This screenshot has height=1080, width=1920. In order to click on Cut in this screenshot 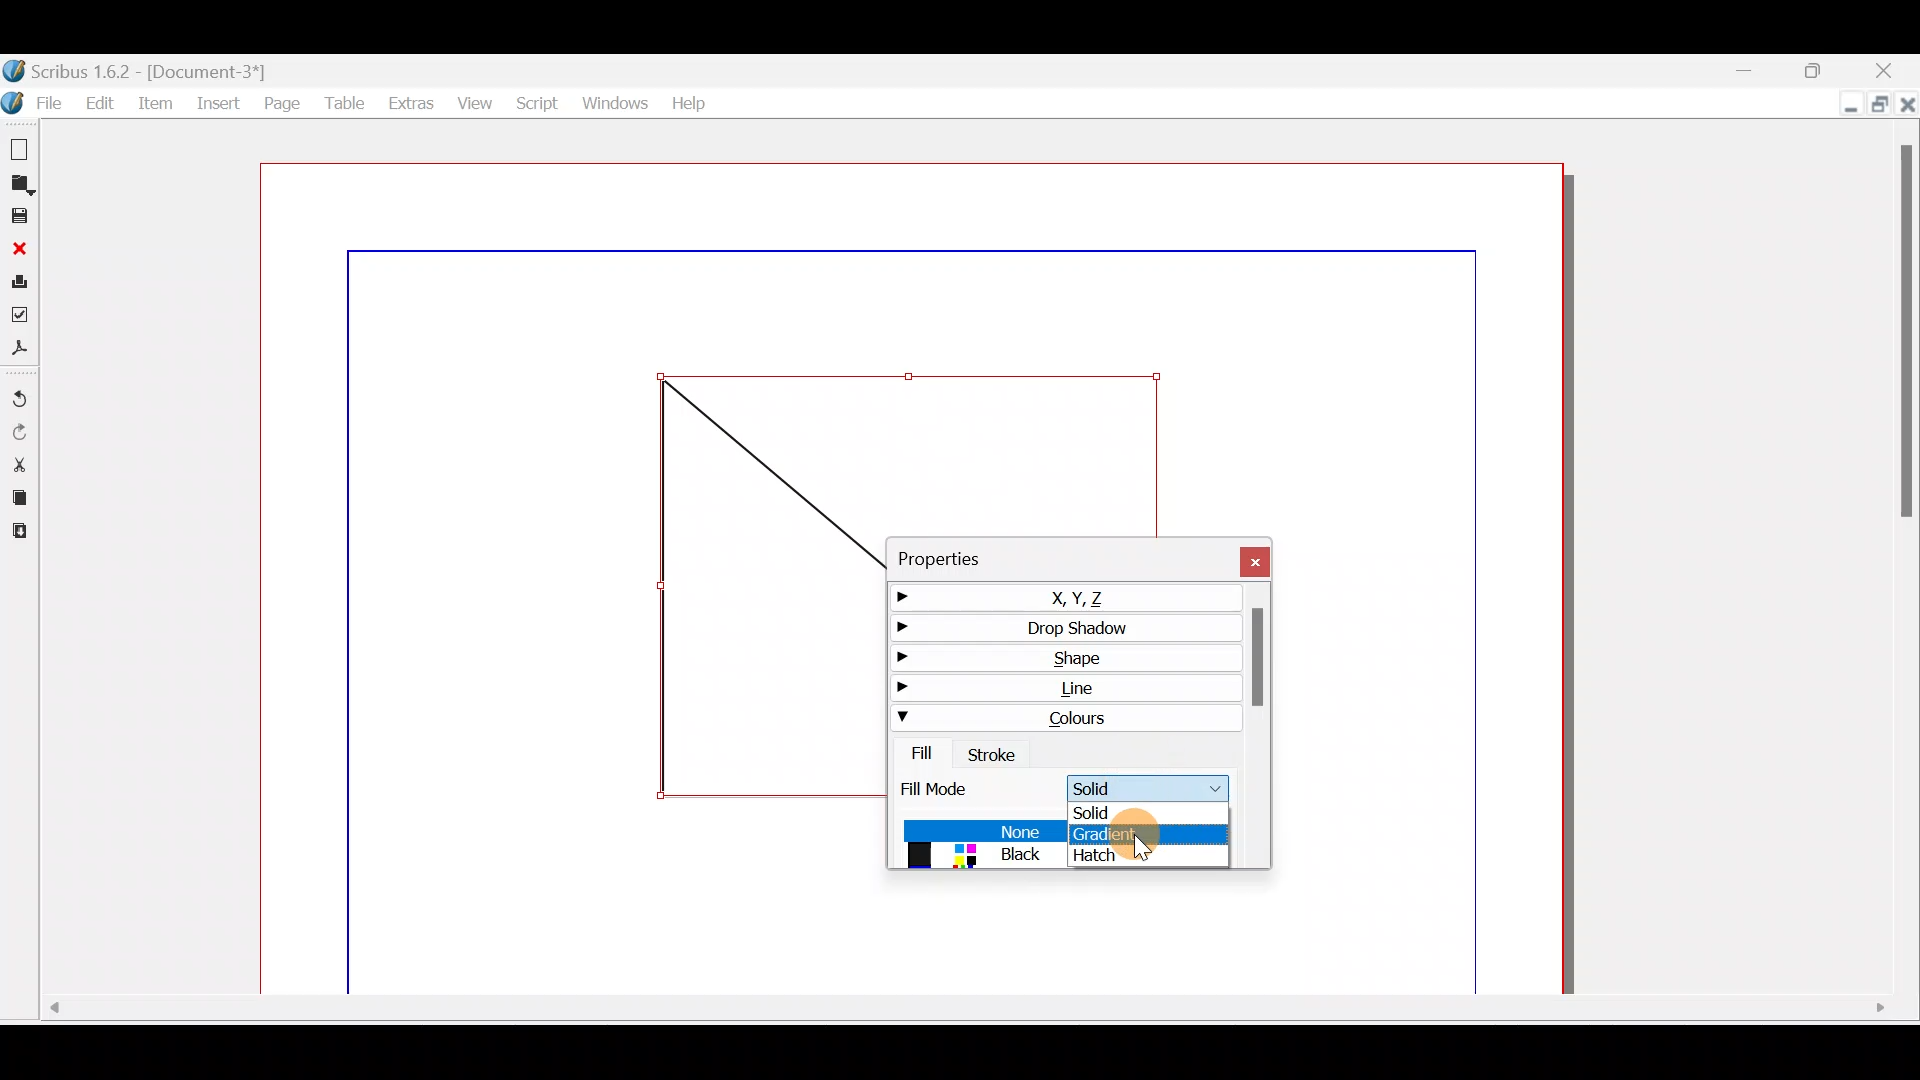, I will do `click(19, 463)`.